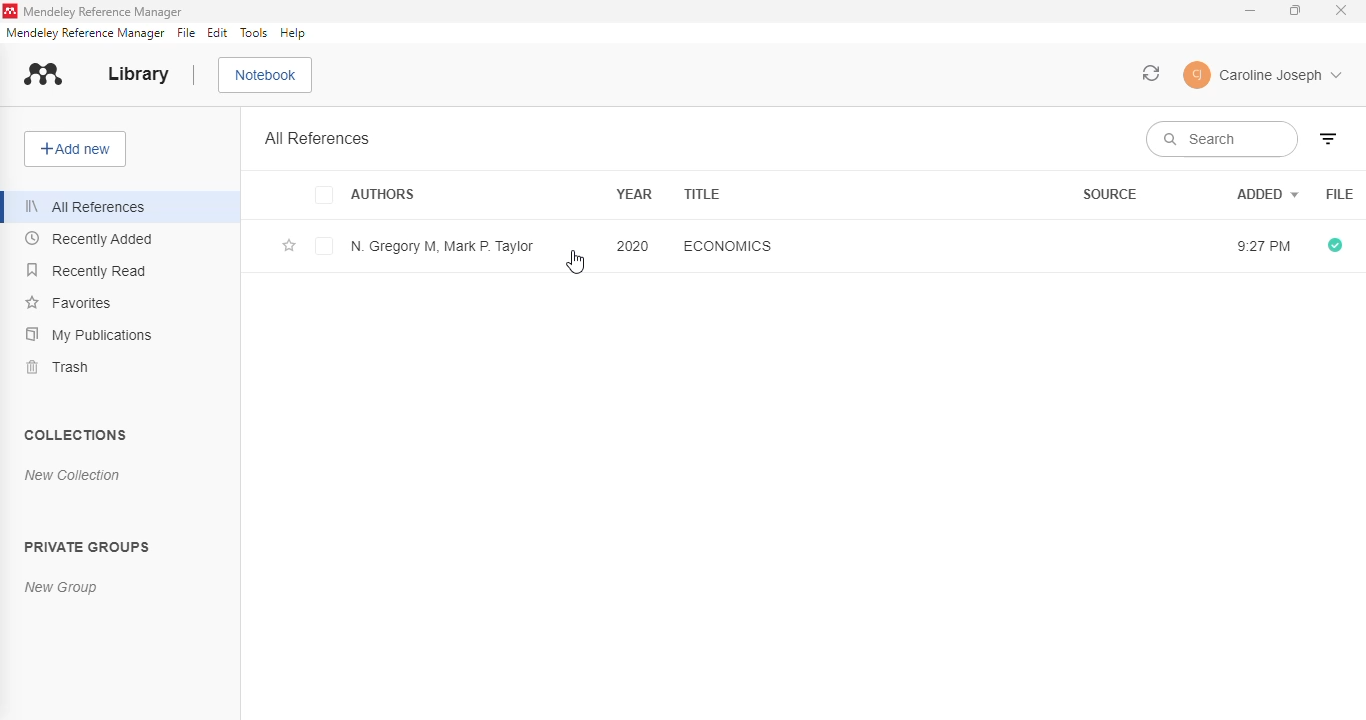 The width and height of the screenshot is (1366, 720). Describe the element at coordinates (91, 335) in the screenshot. I see `my publications` at that location.